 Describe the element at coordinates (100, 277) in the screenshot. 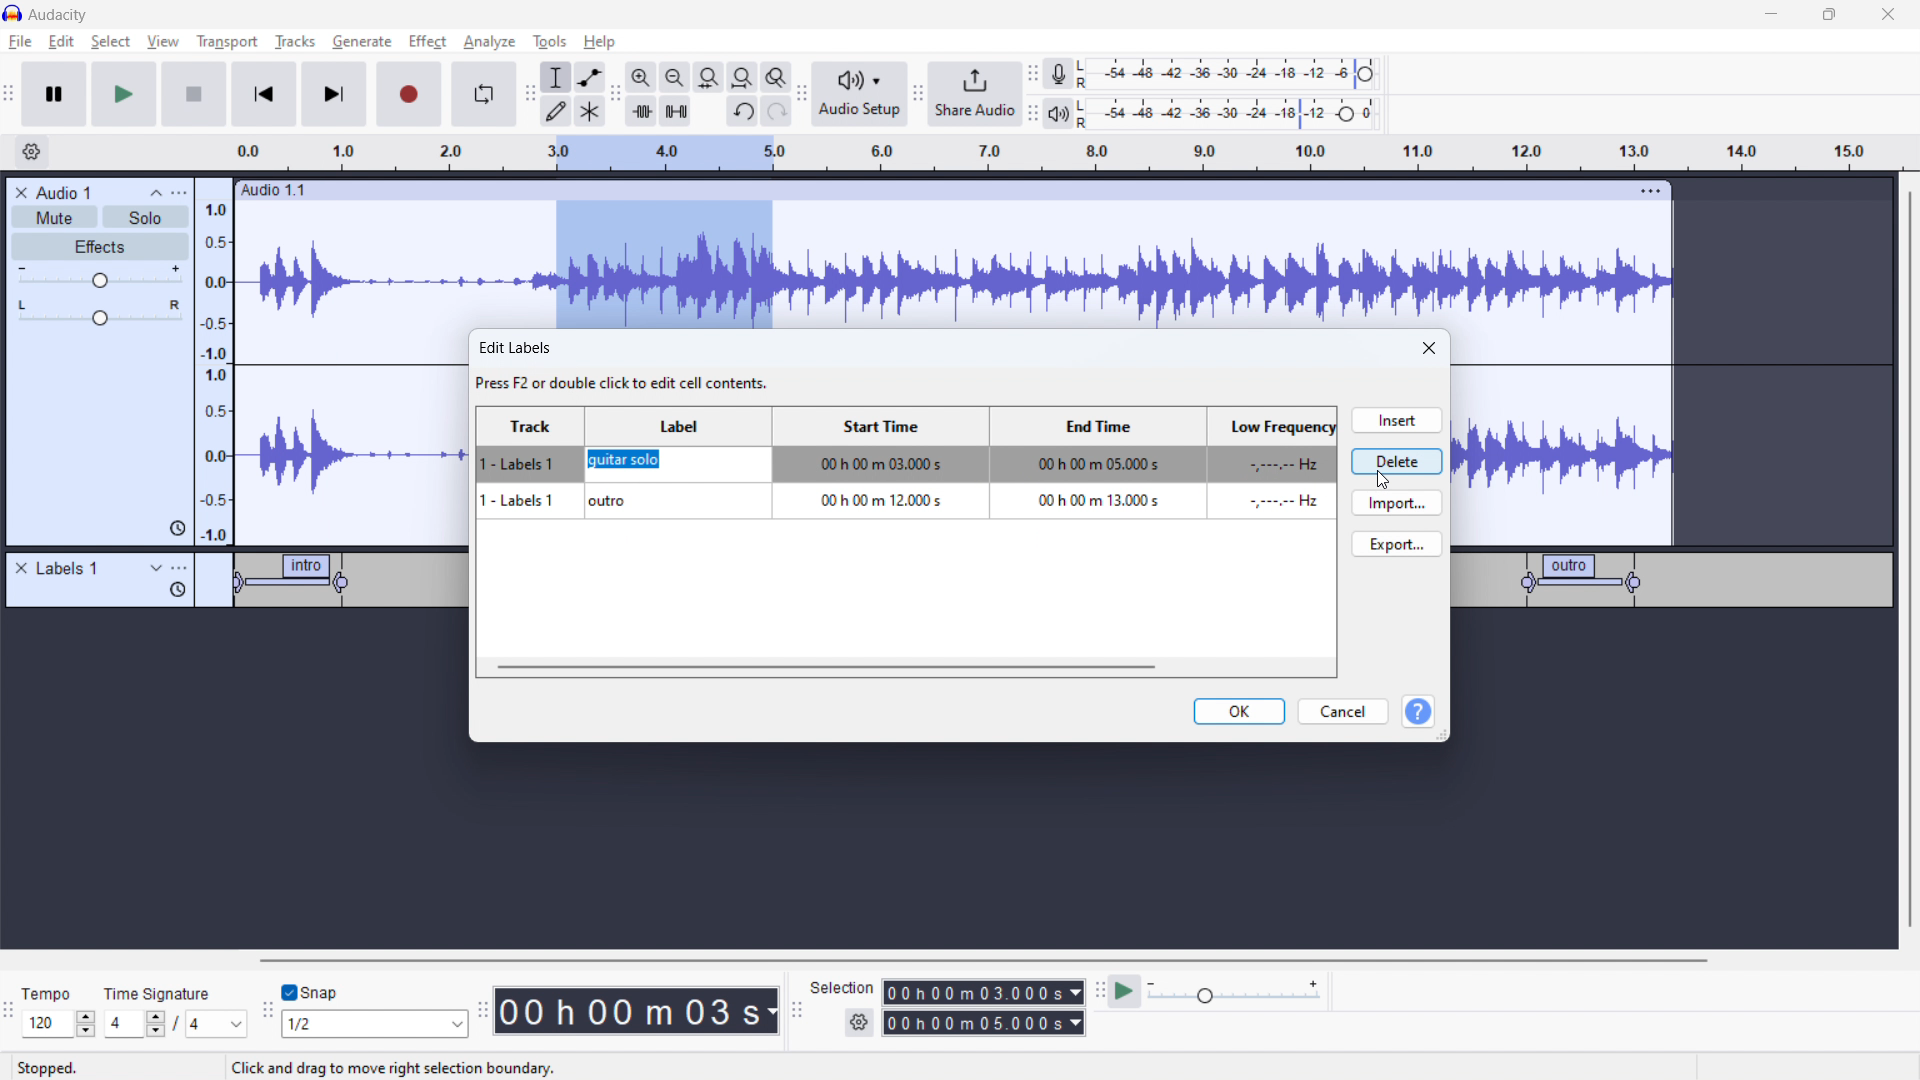

I see `gain` at that location.